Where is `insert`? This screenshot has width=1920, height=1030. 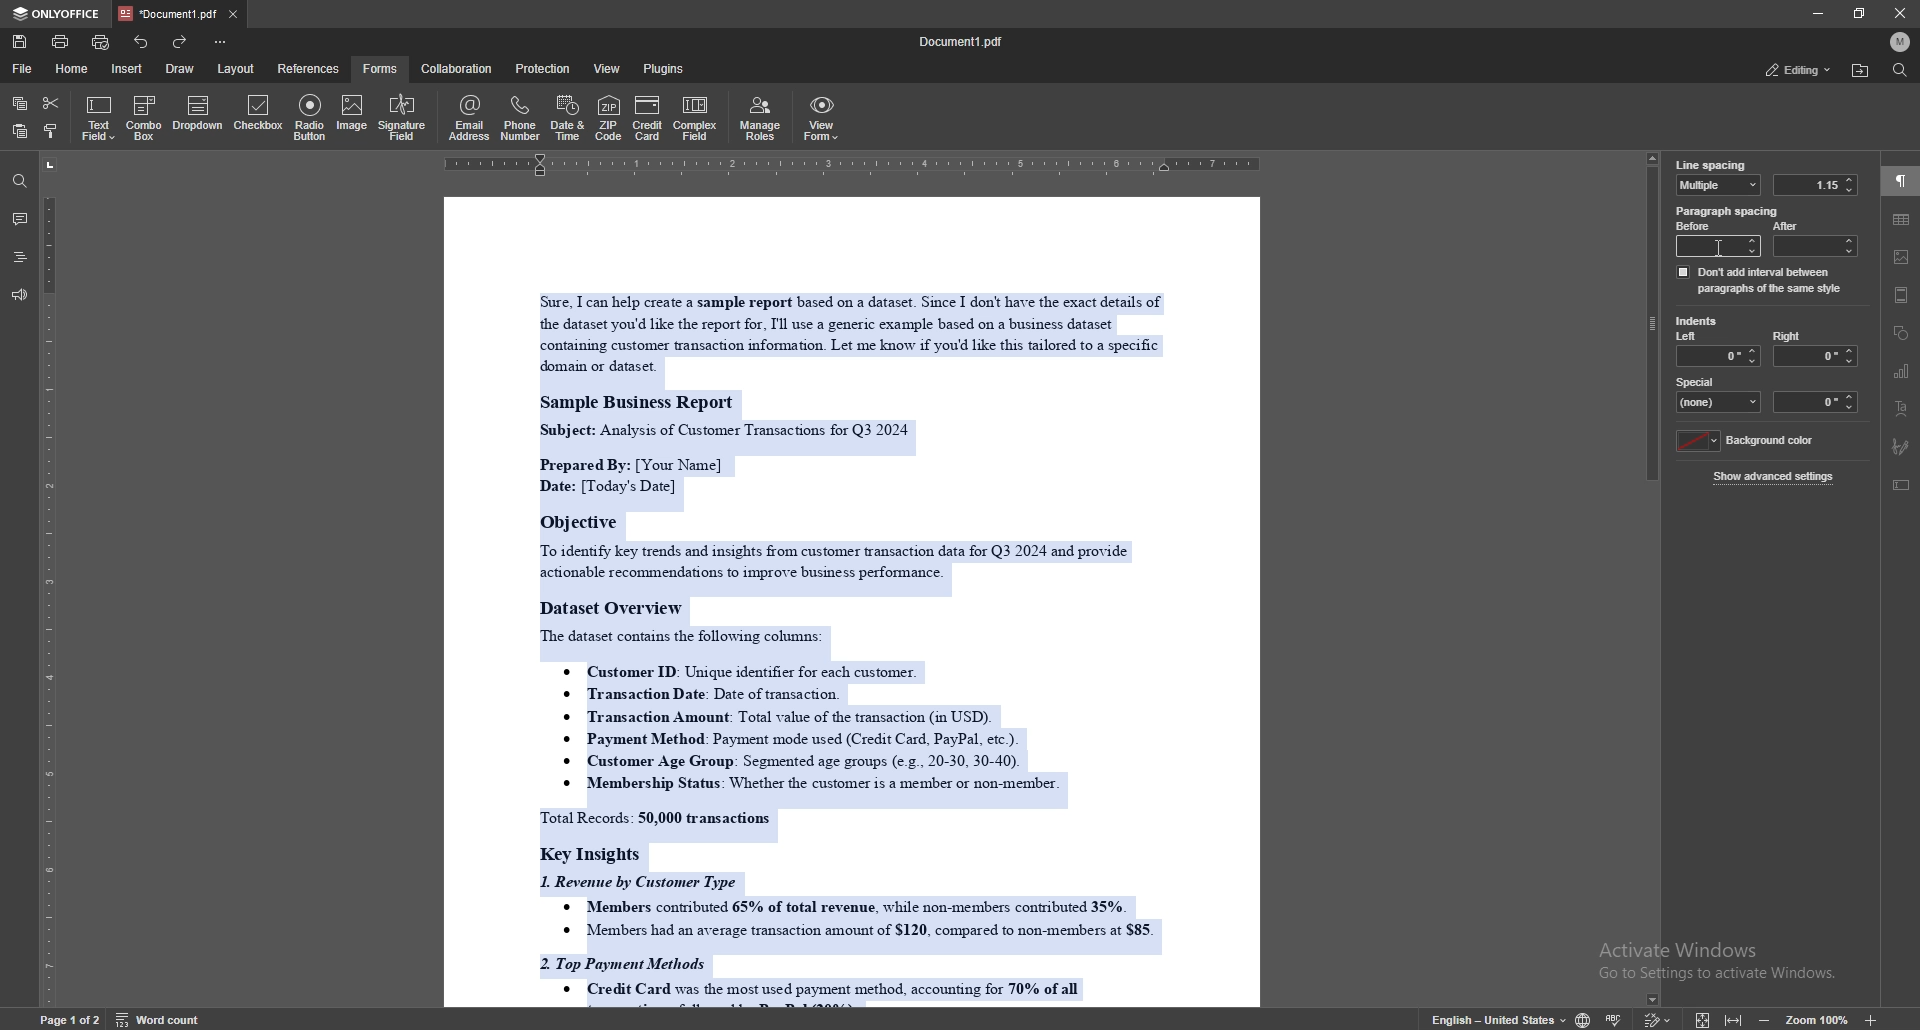 insert is located at coordinates (126, 68).